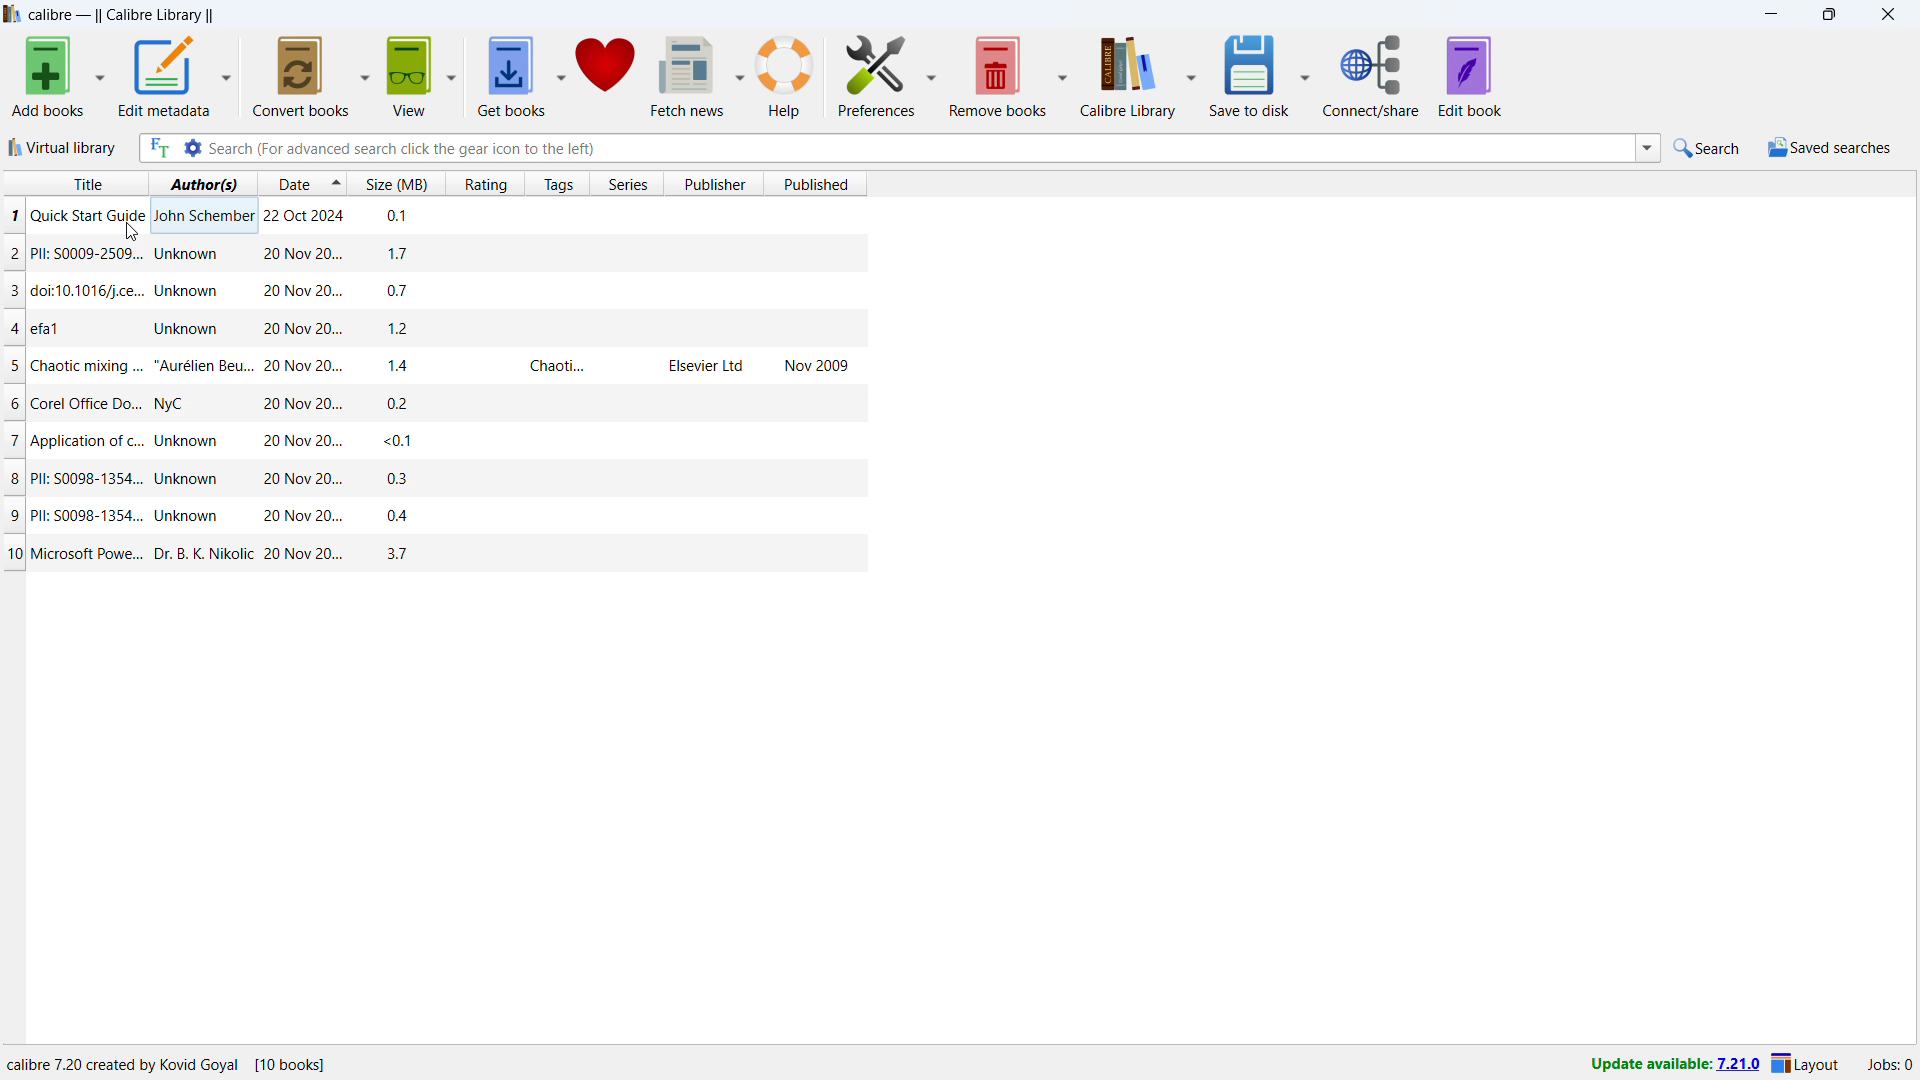  I want to click on donate to calibre, so click(605, 73).